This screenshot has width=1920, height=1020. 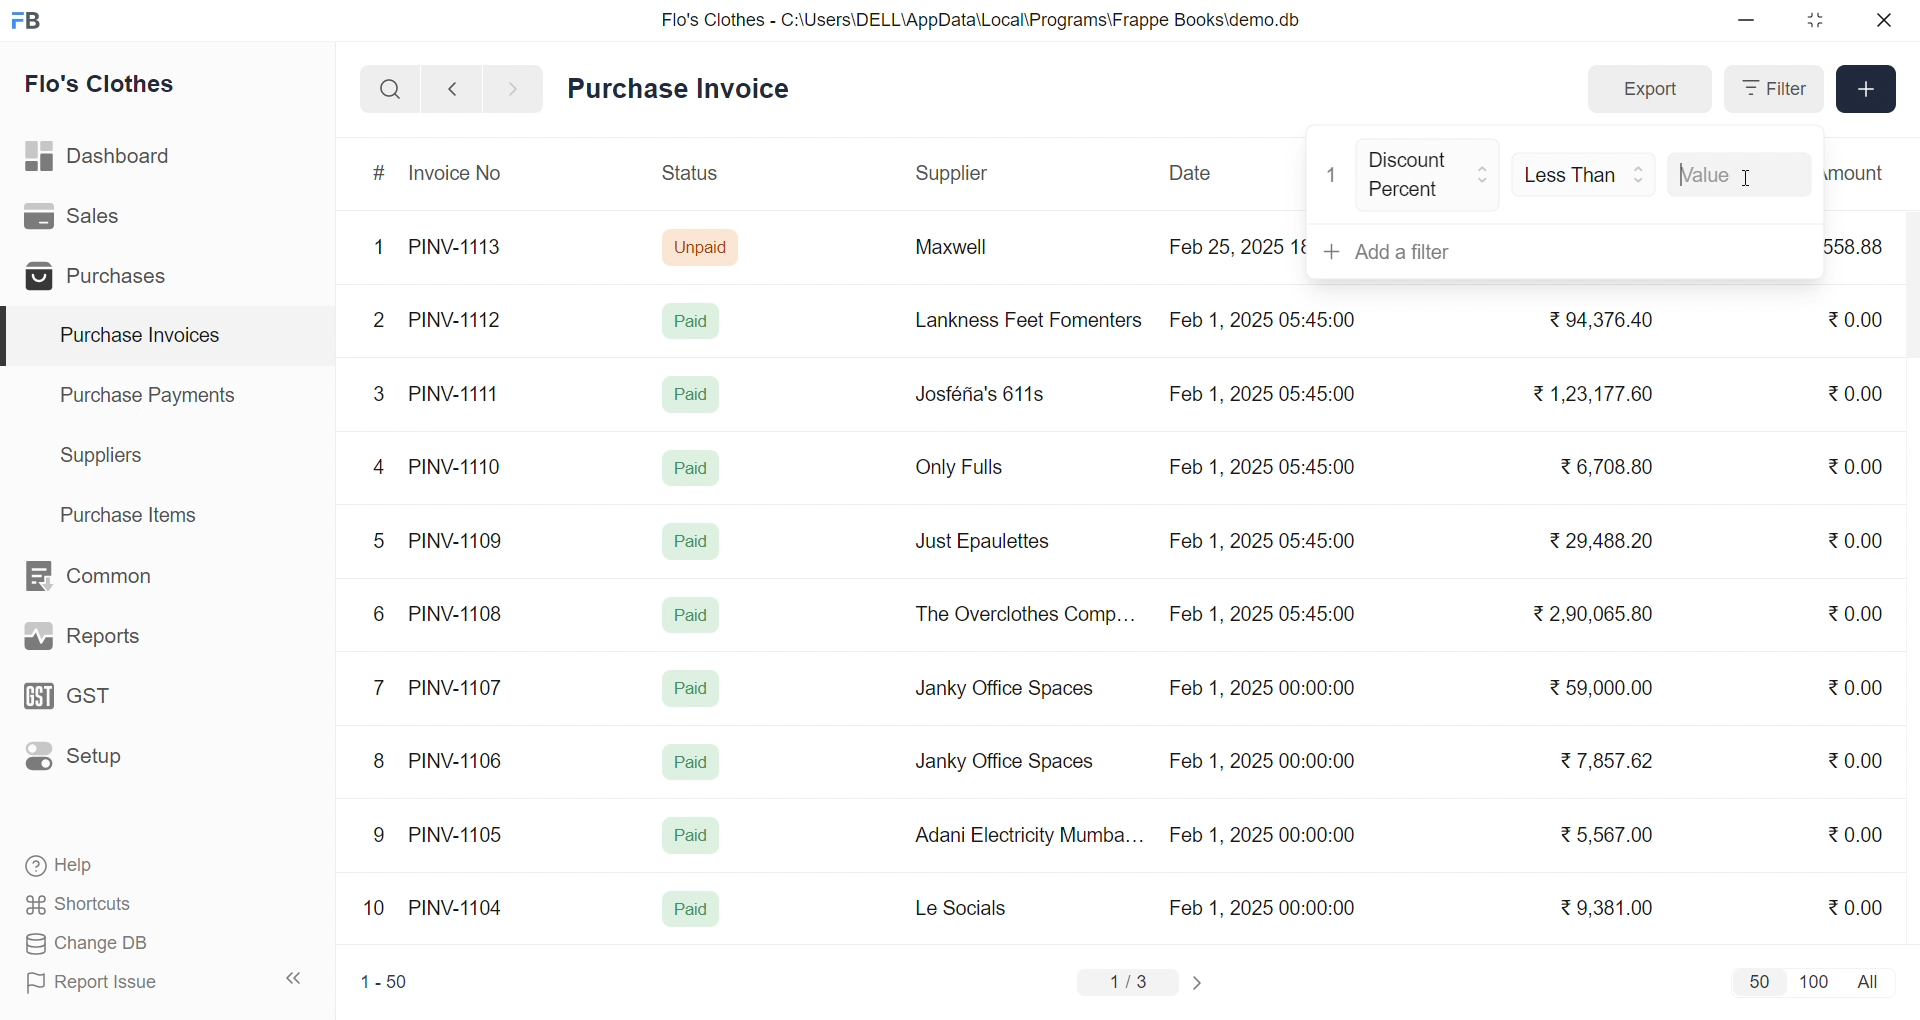 What do you see at coordinates (1744, 187) in the screenshot?
I see `cursor` at bounding box center [1744, 187].